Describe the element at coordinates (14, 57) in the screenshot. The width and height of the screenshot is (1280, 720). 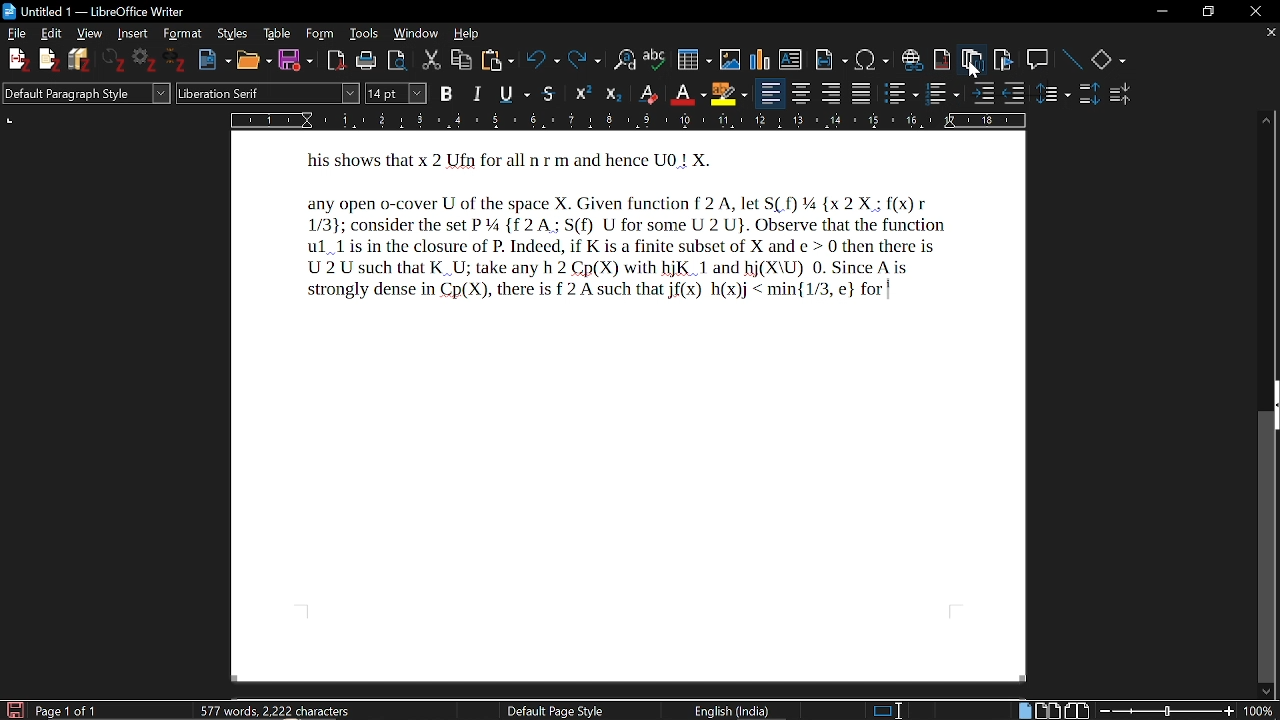
I see `Add citation` at that location.